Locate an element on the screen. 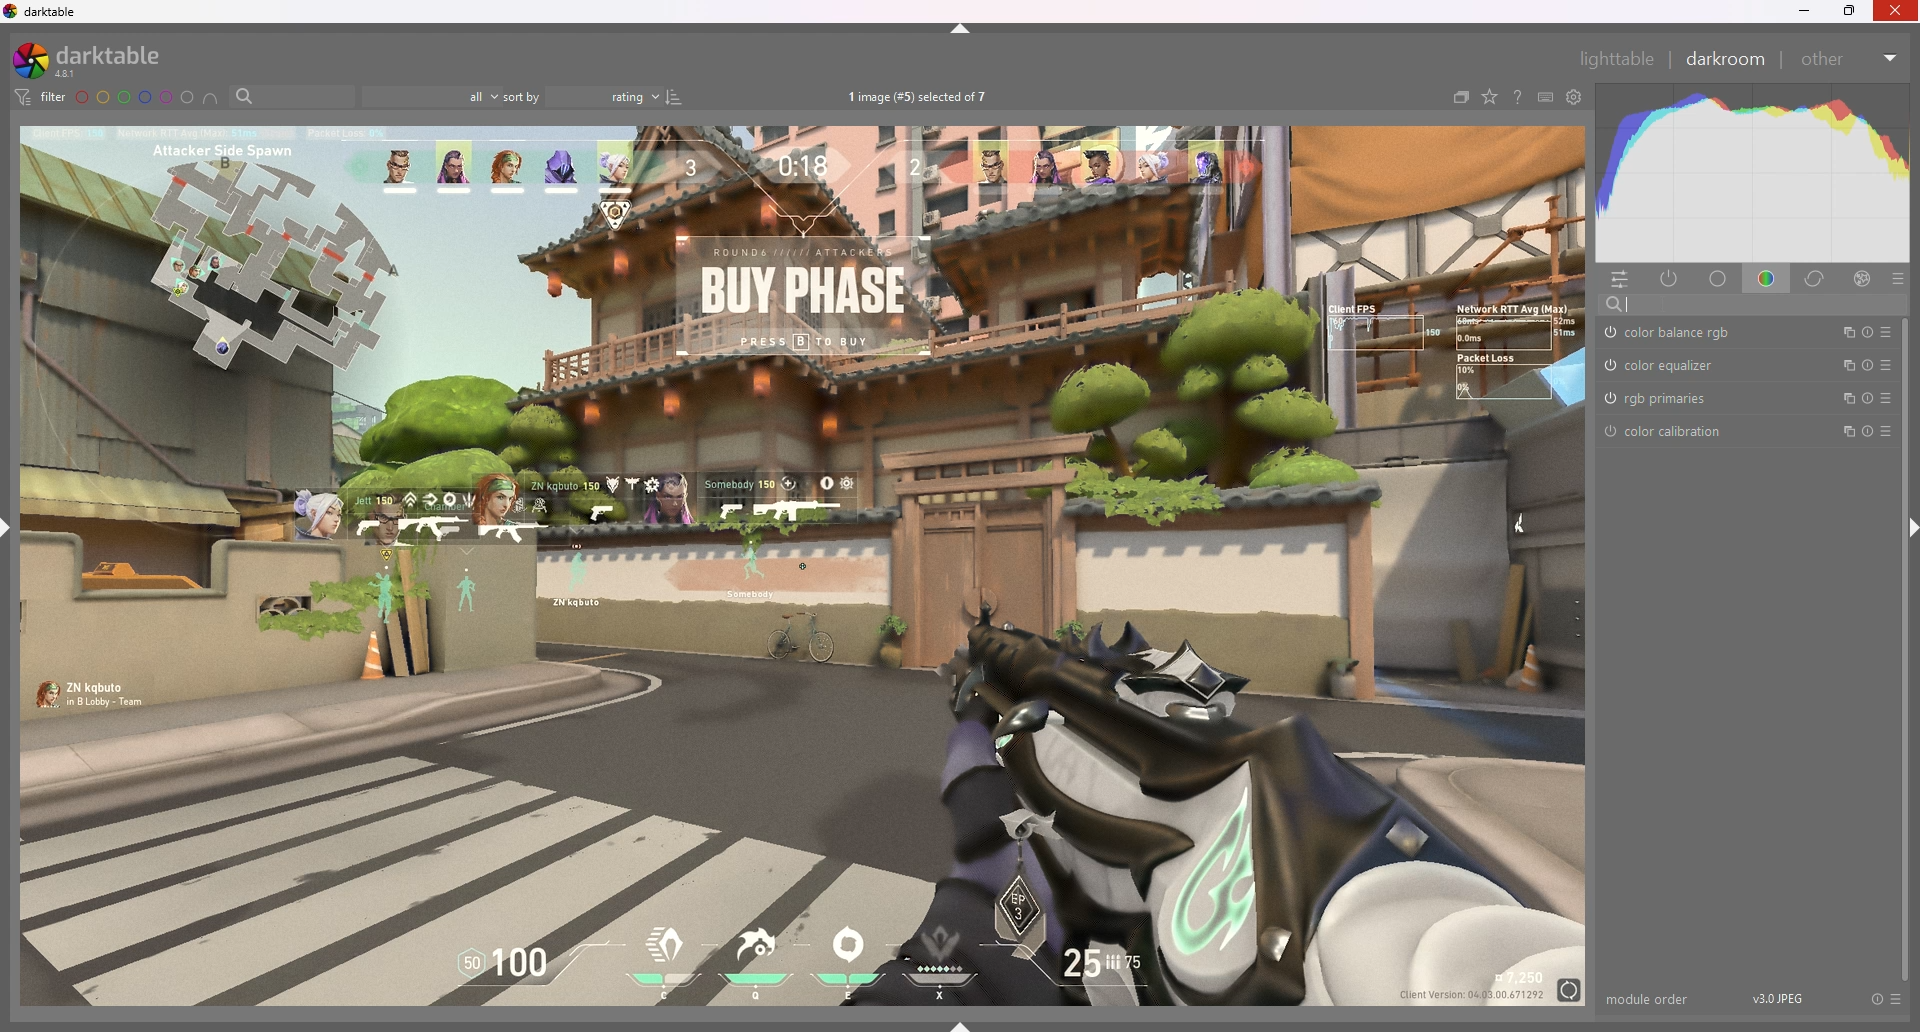 This screenshot has width=1920, height=1032. reset is located at coordinates (1865, 366).